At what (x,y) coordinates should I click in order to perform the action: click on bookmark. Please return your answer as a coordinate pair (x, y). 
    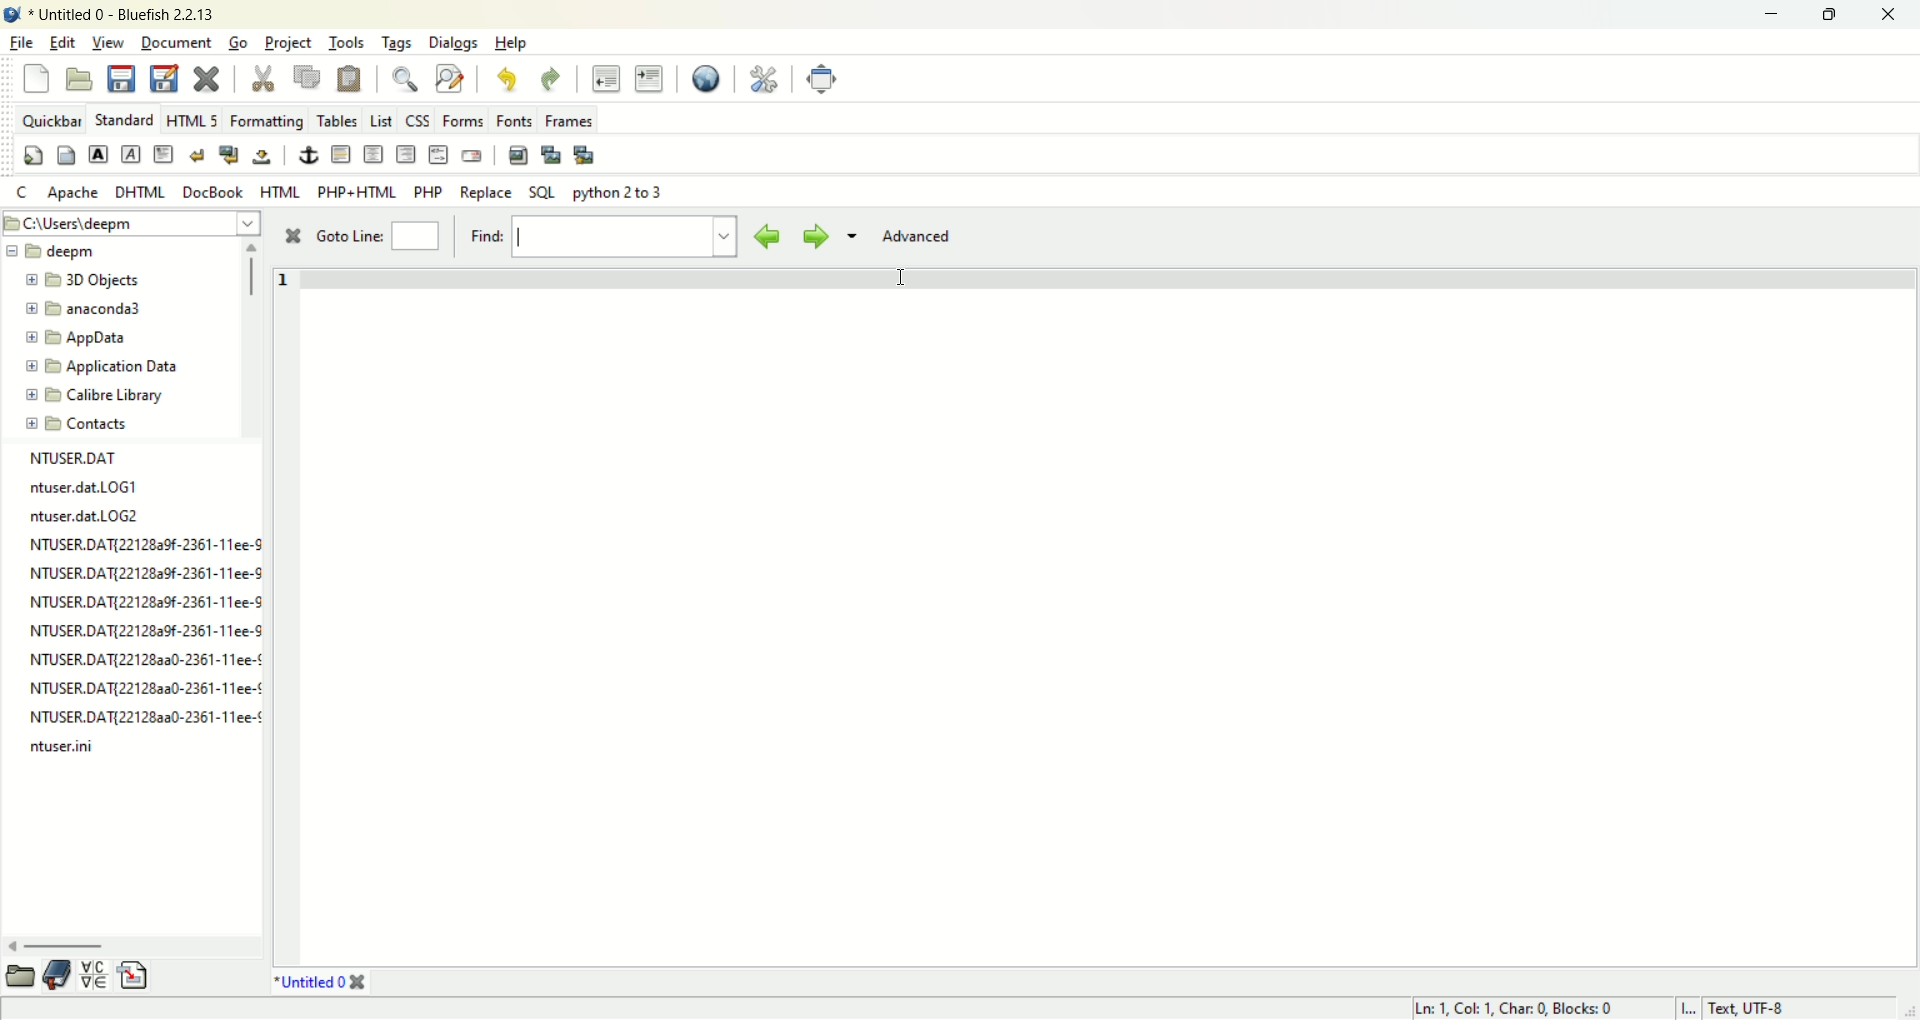
    Looking at the image, I should click on (61, 978).